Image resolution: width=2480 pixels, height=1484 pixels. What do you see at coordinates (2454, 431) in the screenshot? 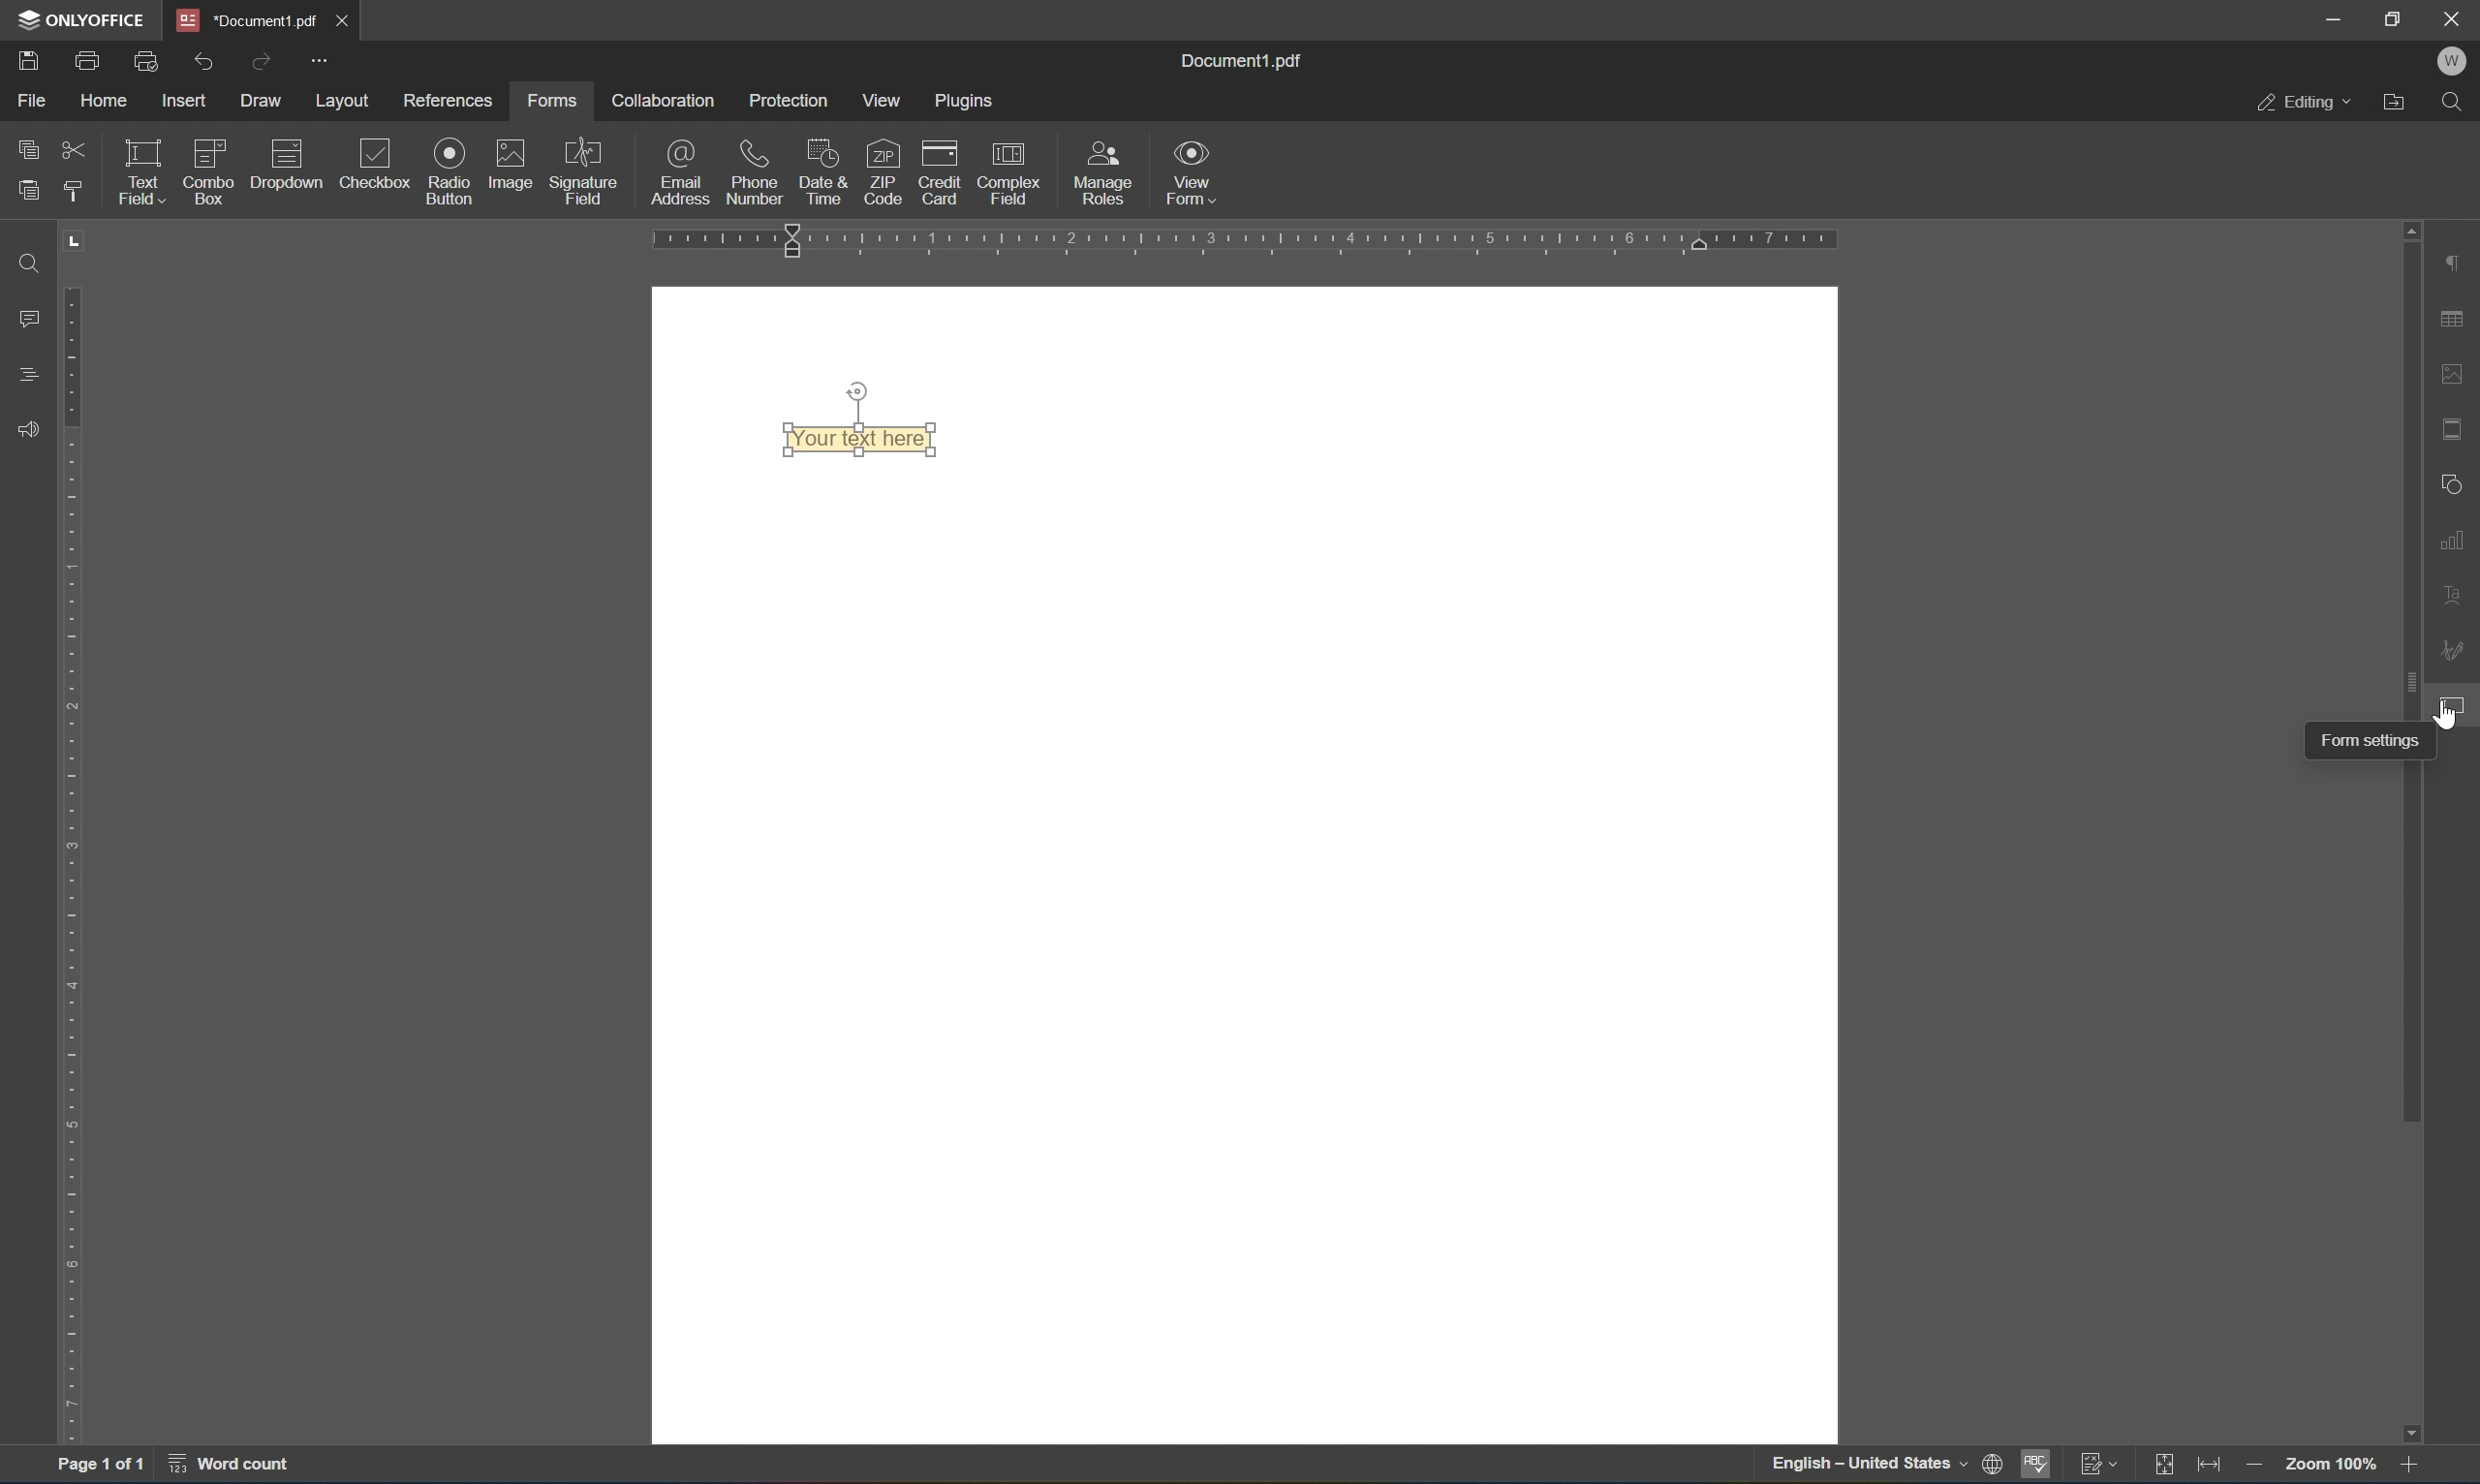
I see `header & footer settings` at bounding box center [2454, 431].